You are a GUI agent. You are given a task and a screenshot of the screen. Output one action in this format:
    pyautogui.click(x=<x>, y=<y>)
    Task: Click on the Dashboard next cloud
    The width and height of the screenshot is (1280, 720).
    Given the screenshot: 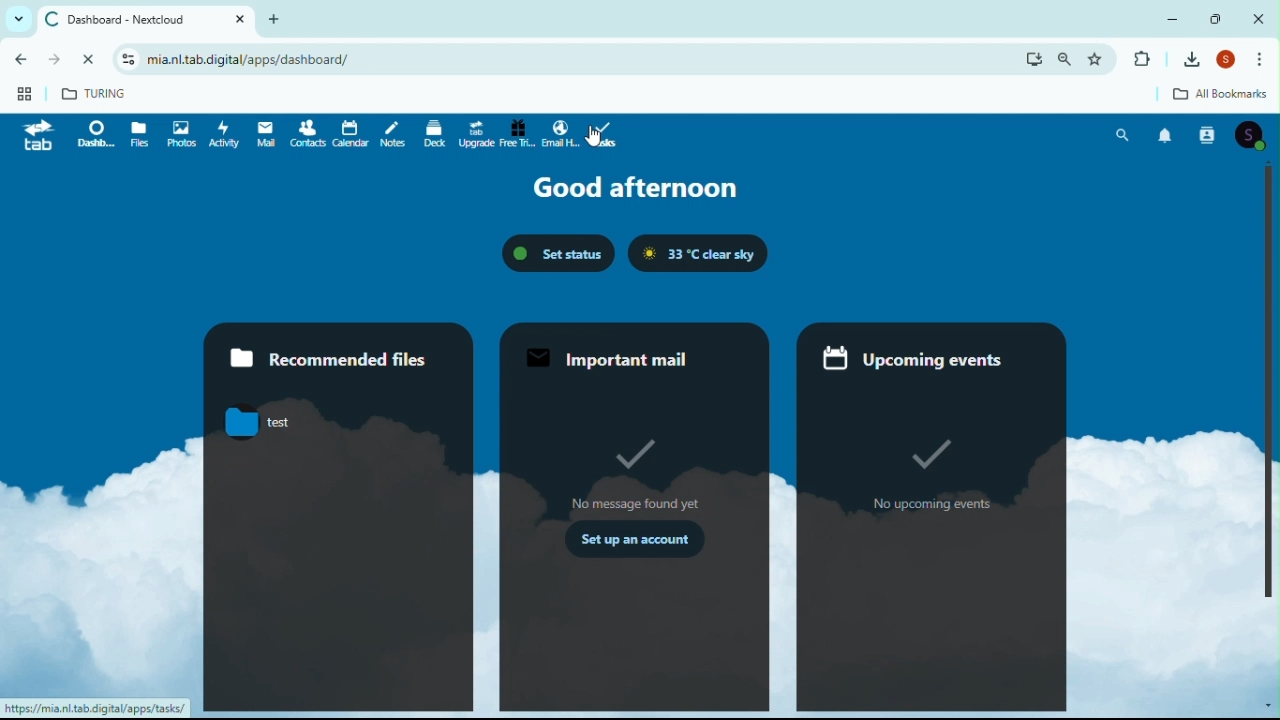 What is the action you would take?
    pyautogui.click(x=147, y=19)
    